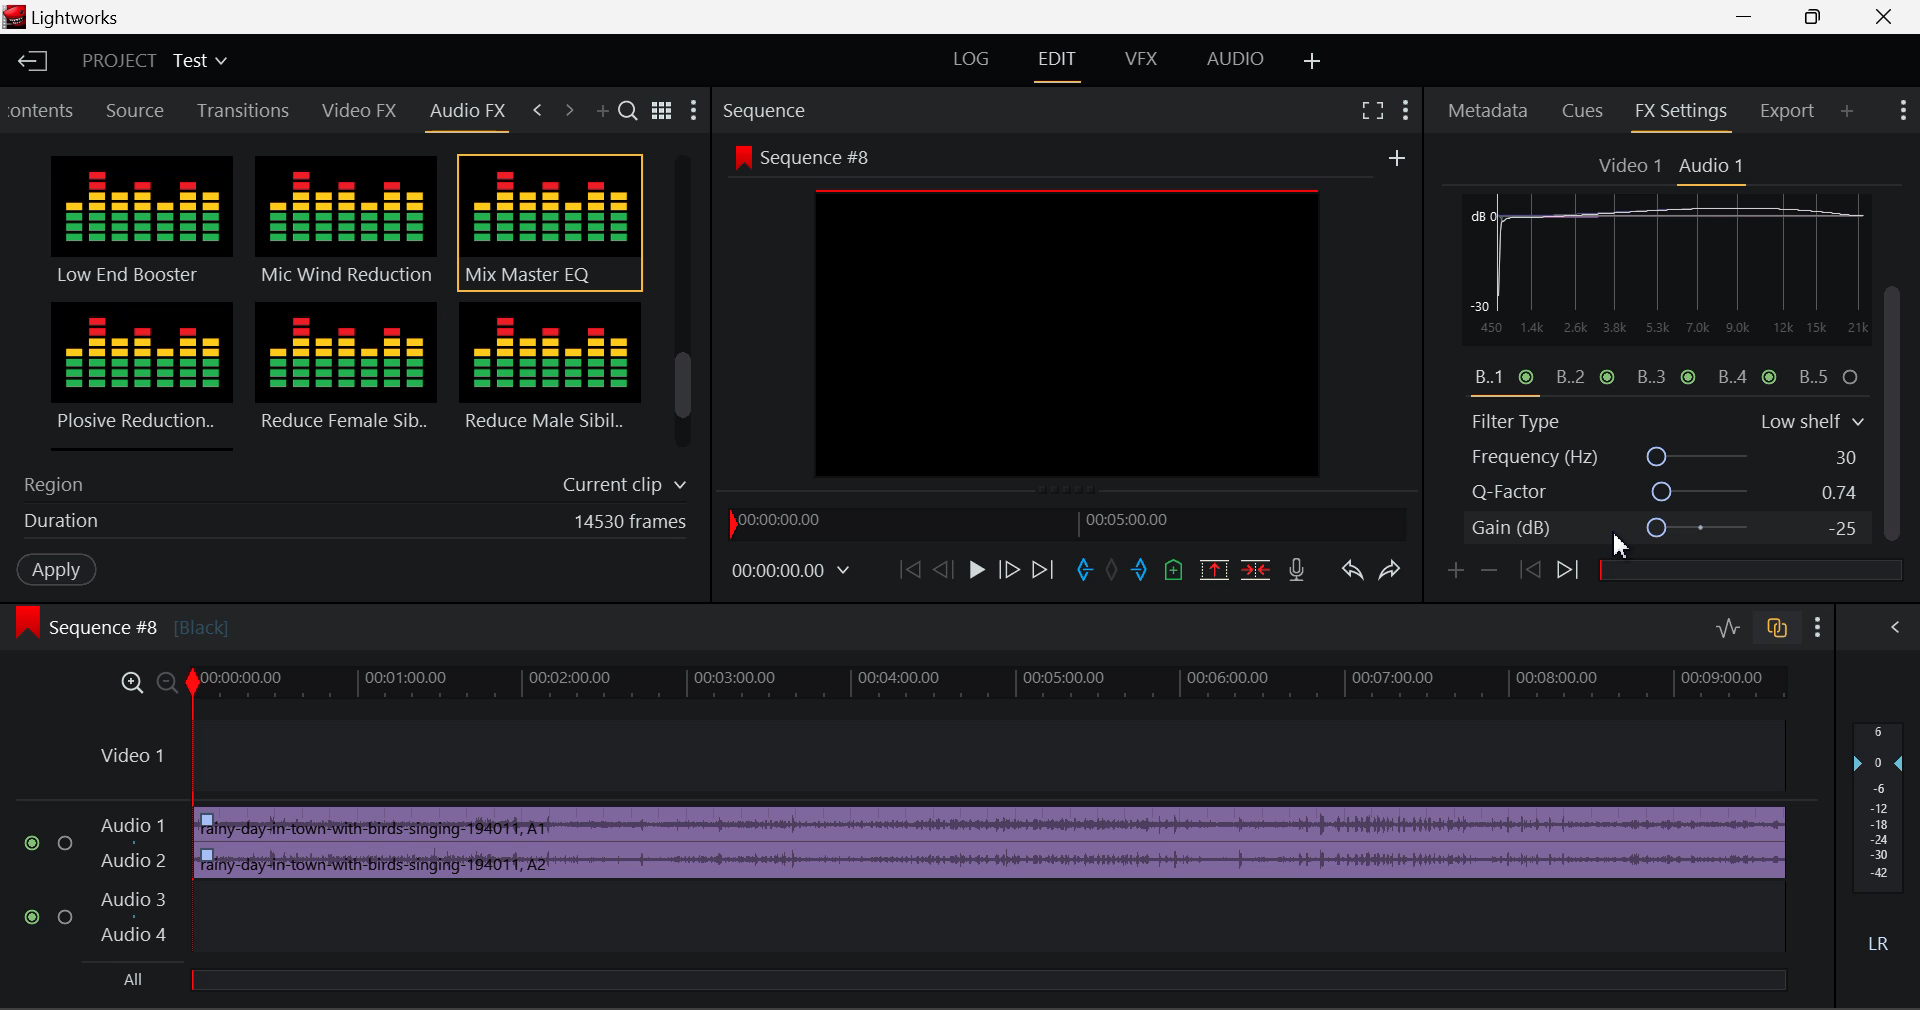 Image resolution: width=1920 pixels, height=1010 pixels. Describe the element at coordinates (90, 18) in the screenshot. I see `Lightworks` at that location.